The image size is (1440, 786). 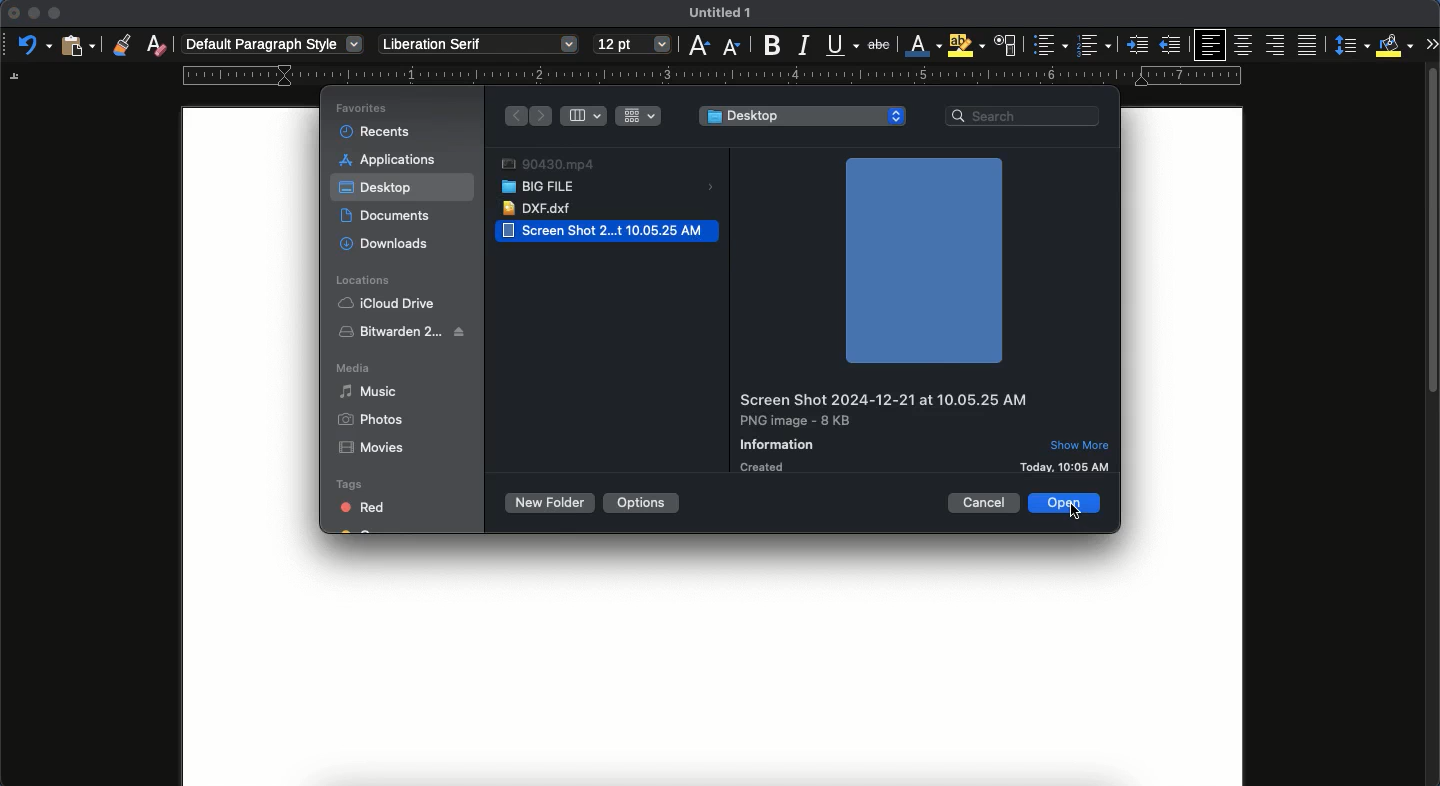 I want to click on dxf.dxf, so click(x=536, y=209).